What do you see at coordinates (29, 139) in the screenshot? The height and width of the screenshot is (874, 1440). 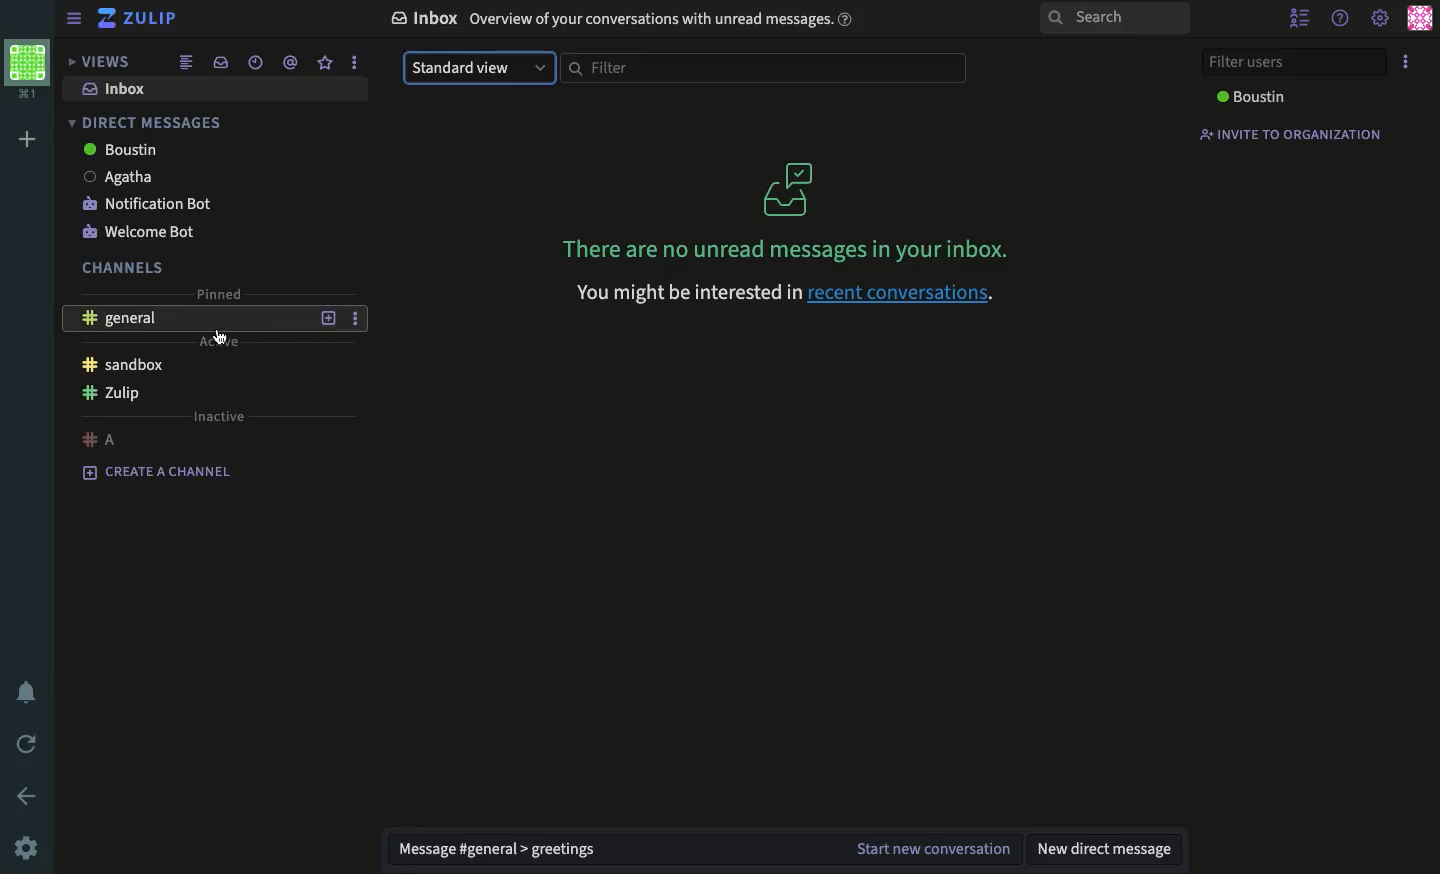 I see `add workspace ` at bounding box center [29, 139].